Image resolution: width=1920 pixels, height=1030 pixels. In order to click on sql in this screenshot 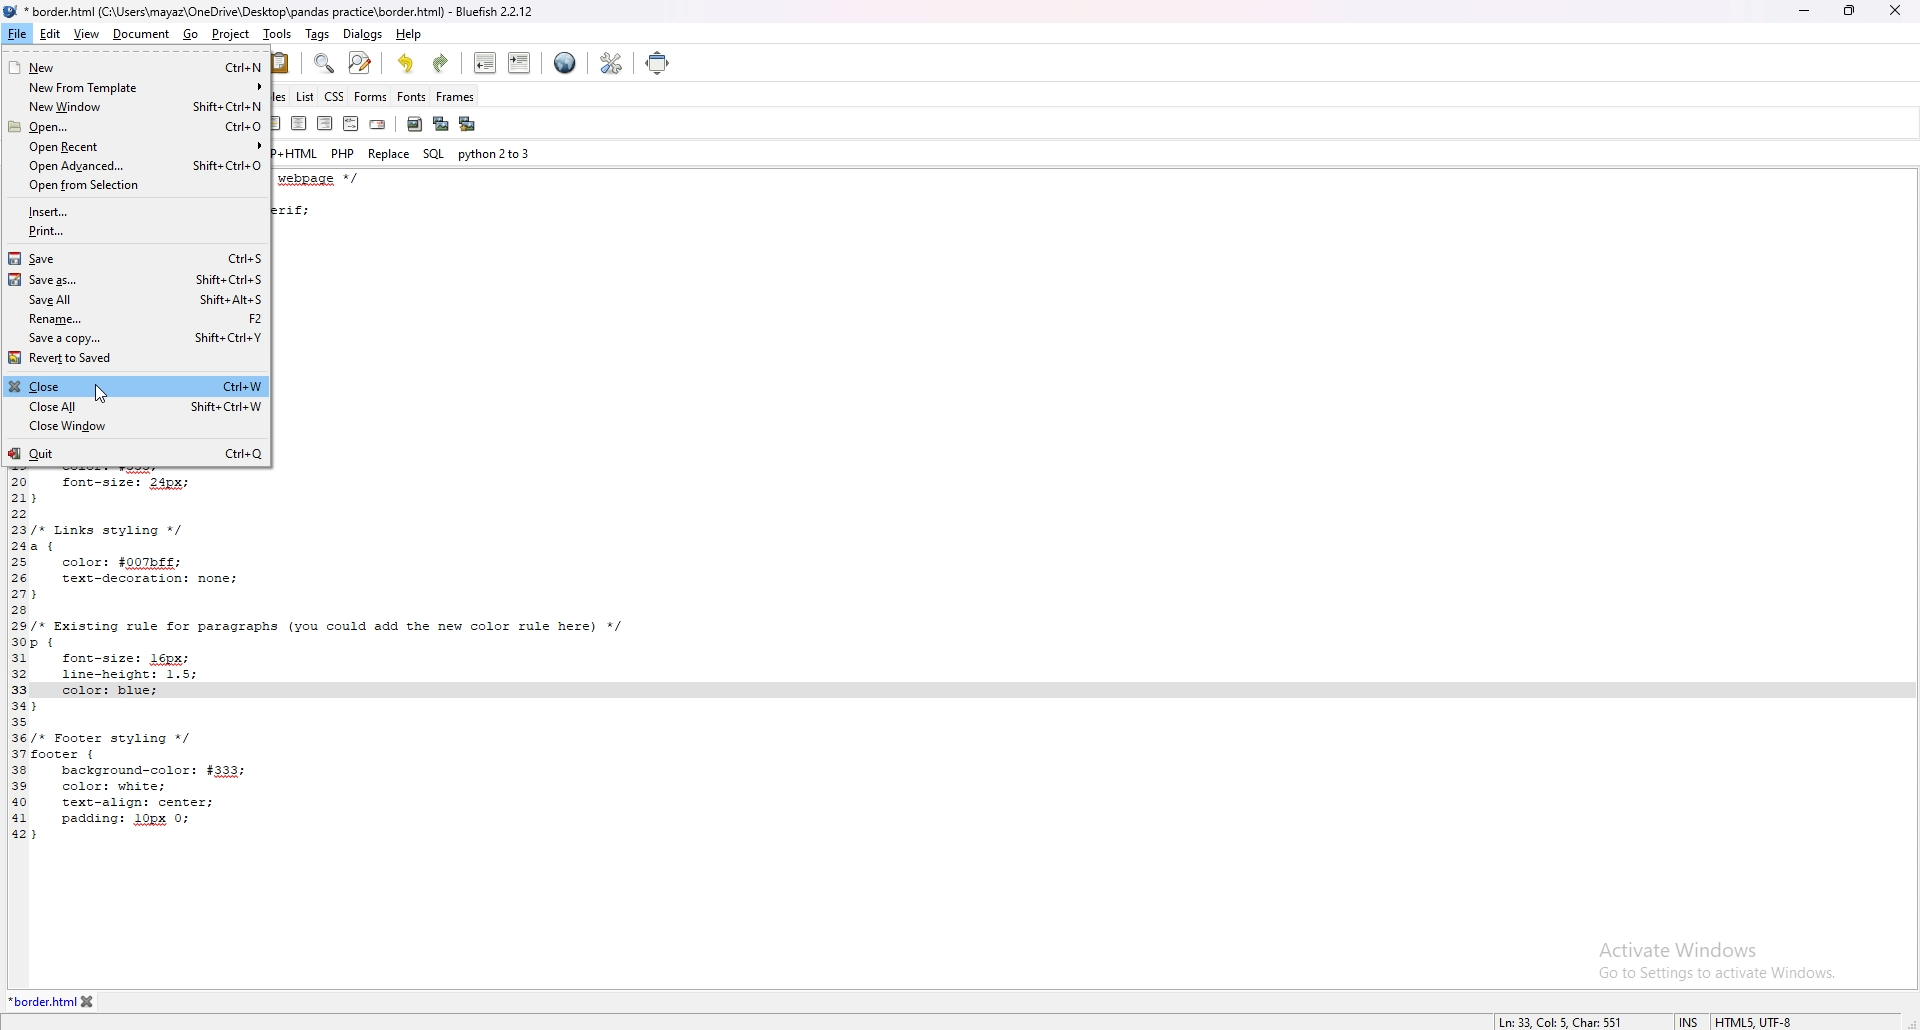, I will do `click(433, 153)`.